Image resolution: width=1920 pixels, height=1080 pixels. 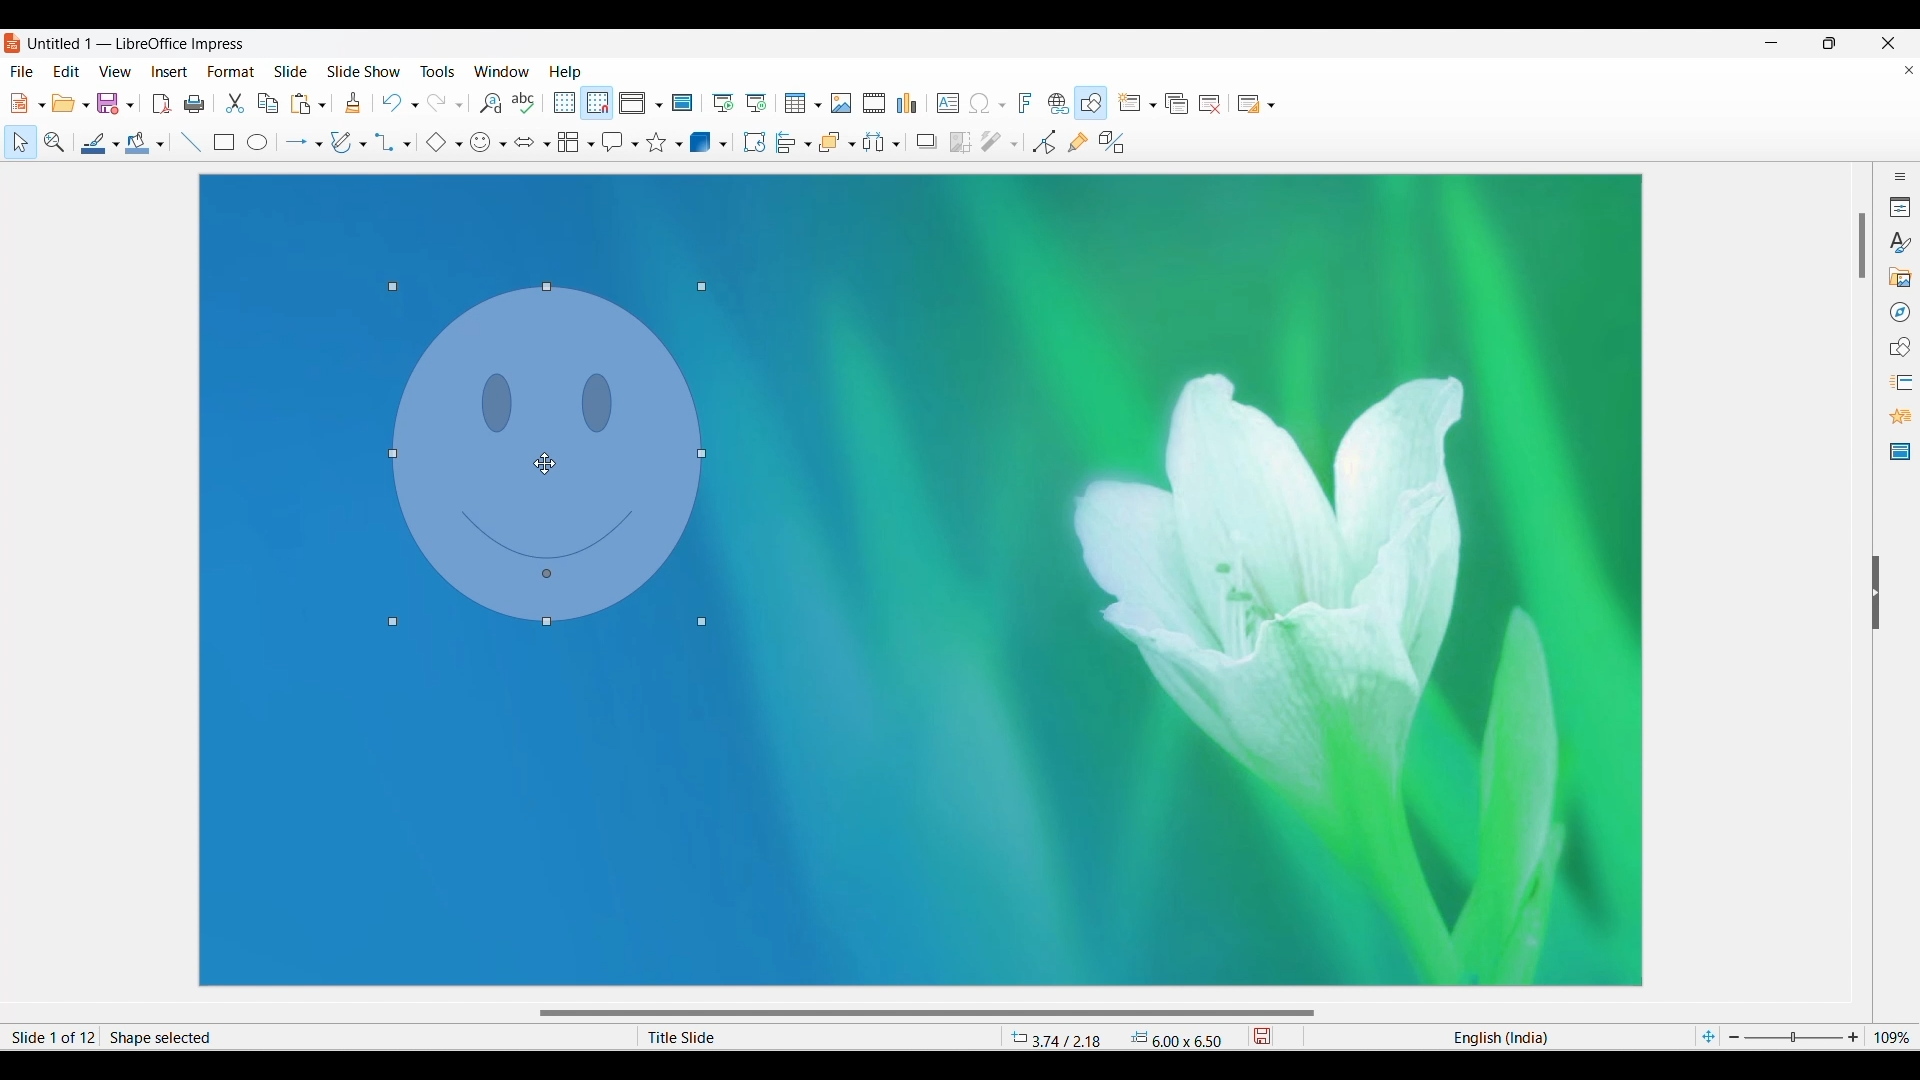 I want to click on Slide, so click(x=291, y=71).